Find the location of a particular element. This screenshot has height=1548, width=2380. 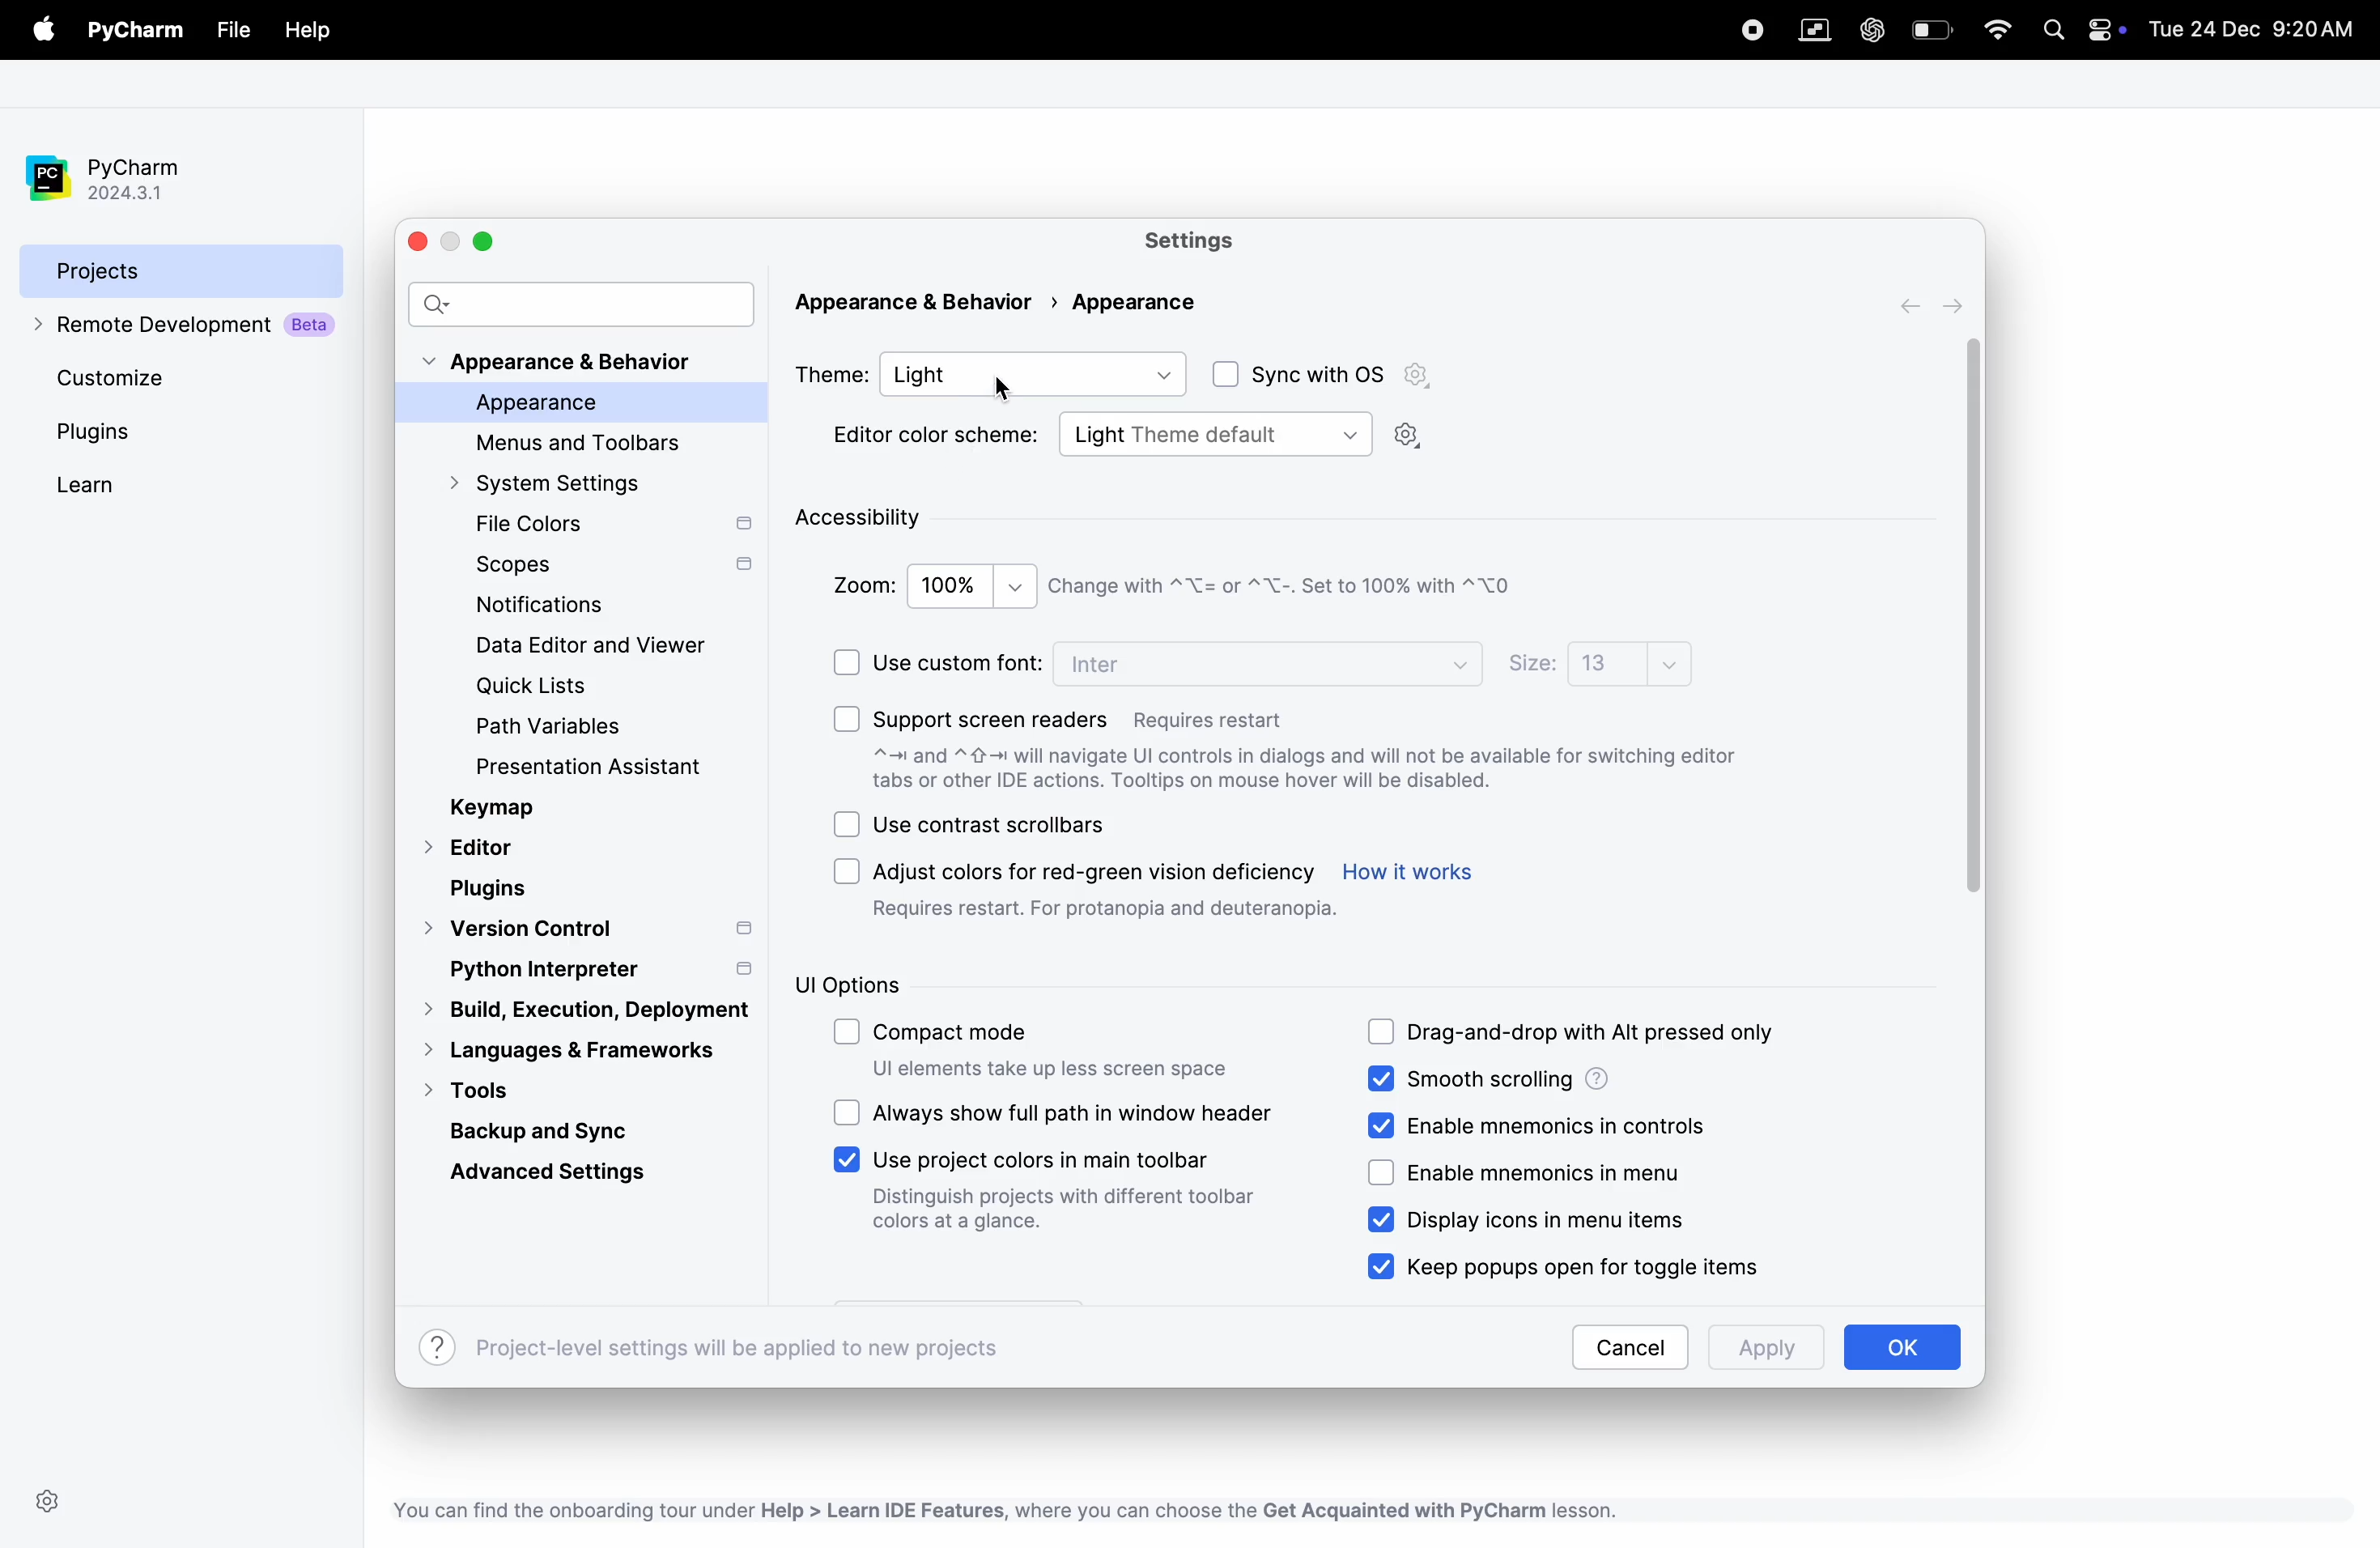

always show full path header is located at coordinates (1077, 1111).